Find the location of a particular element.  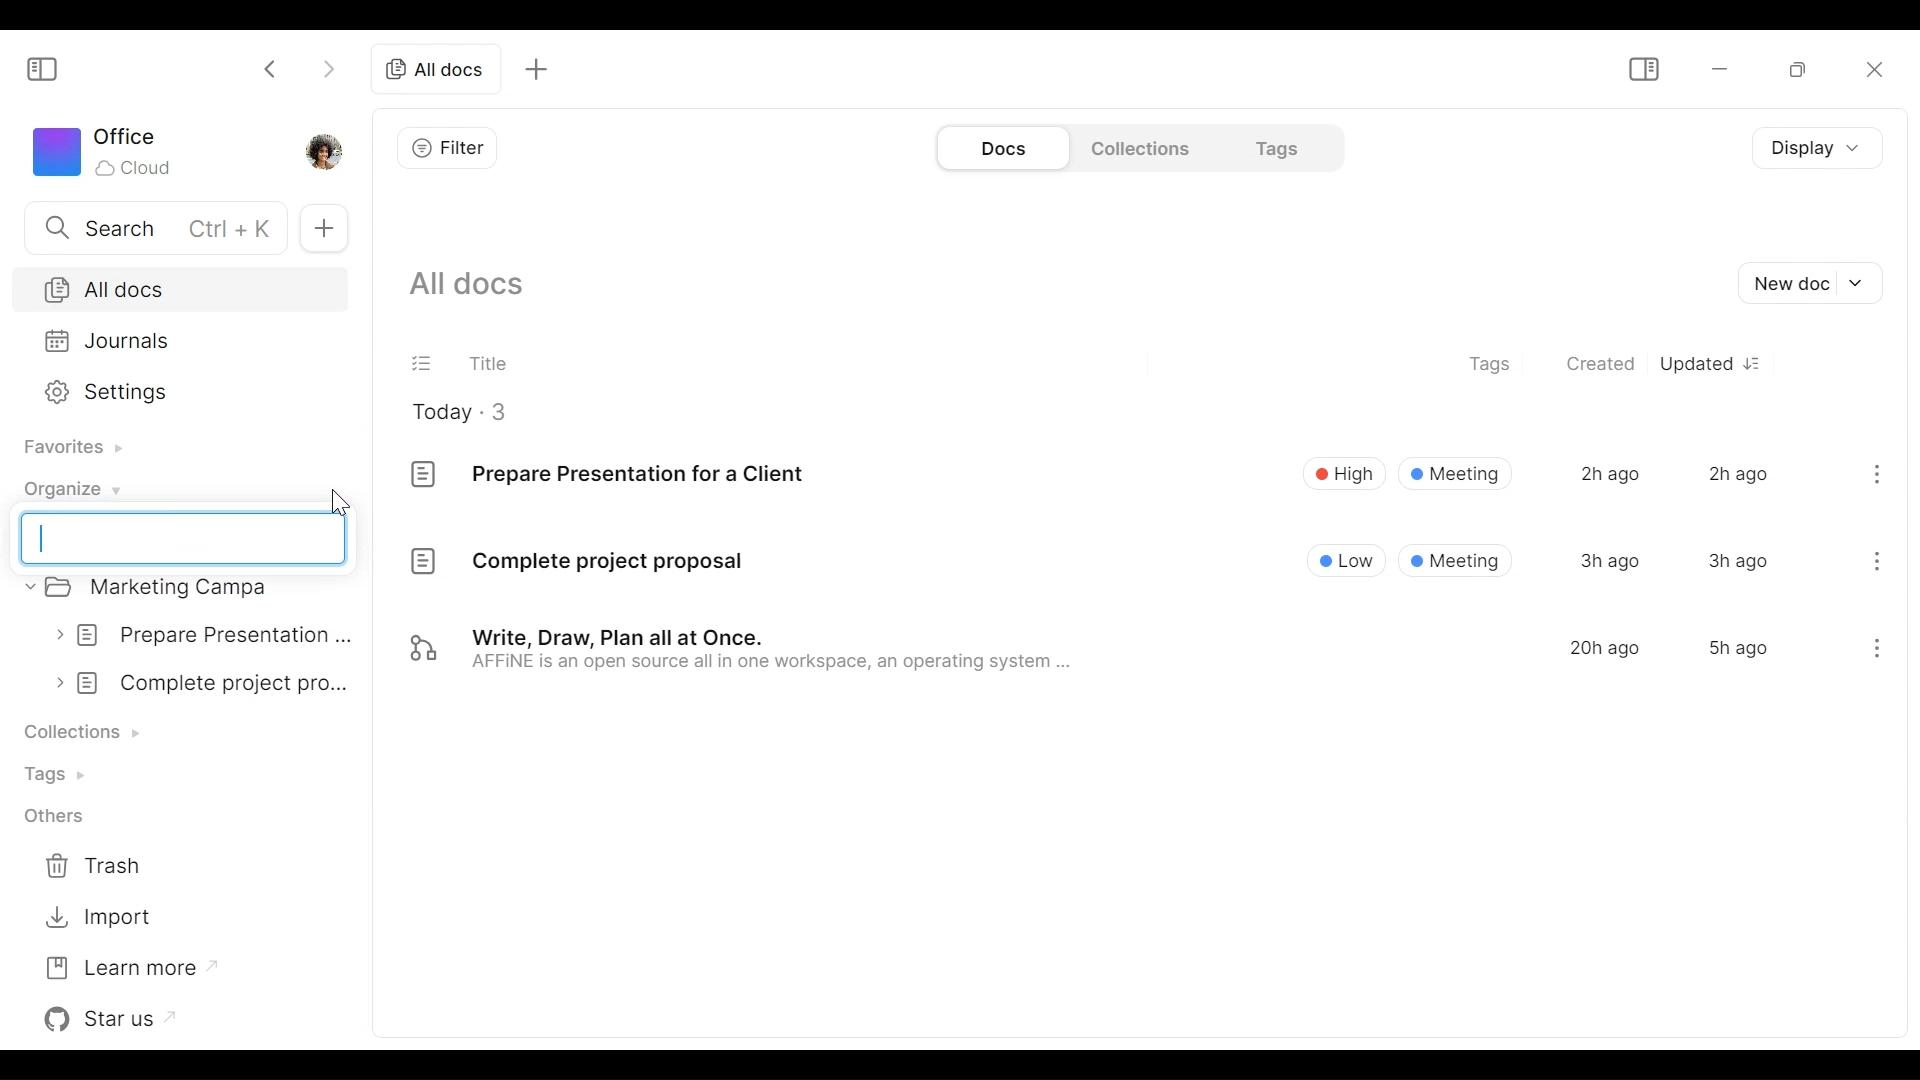

menu icon is located at coordinates (1877, 558).